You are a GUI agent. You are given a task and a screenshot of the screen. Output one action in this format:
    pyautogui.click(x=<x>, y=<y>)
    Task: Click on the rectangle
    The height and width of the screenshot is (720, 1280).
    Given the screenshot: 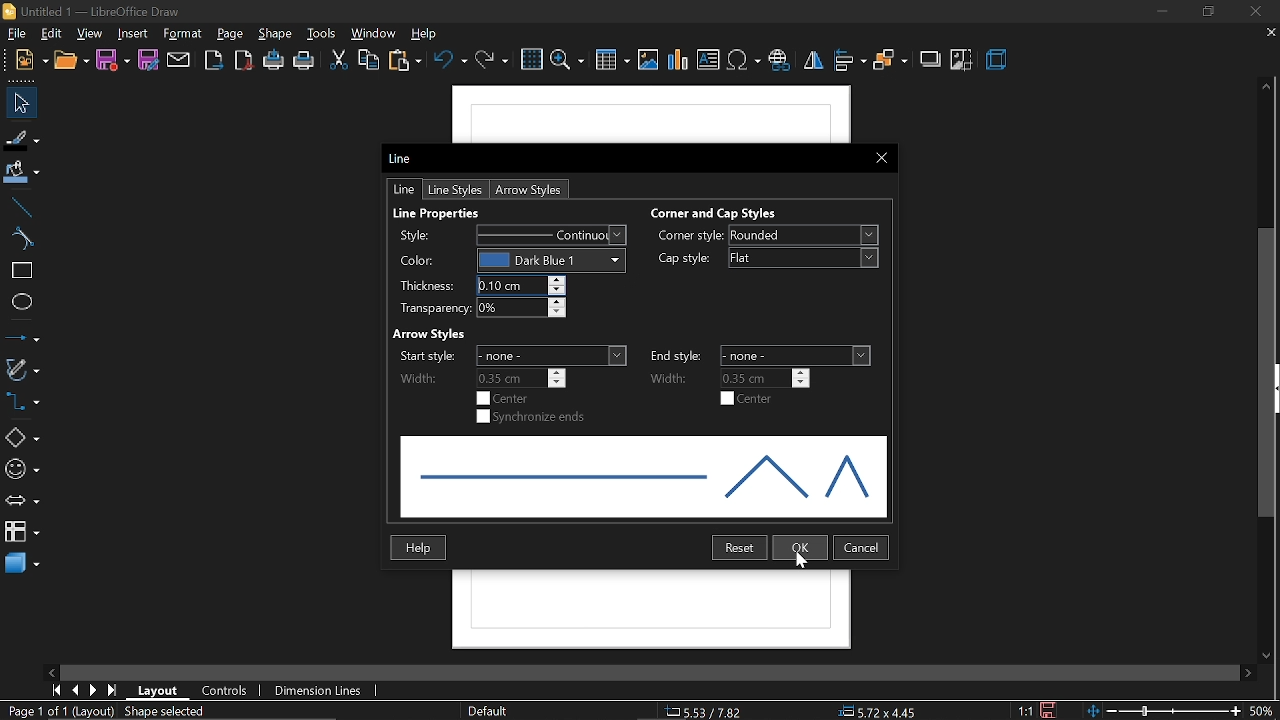 What is the action you would take?
    pyautogui.click(x=23, y=270)
    